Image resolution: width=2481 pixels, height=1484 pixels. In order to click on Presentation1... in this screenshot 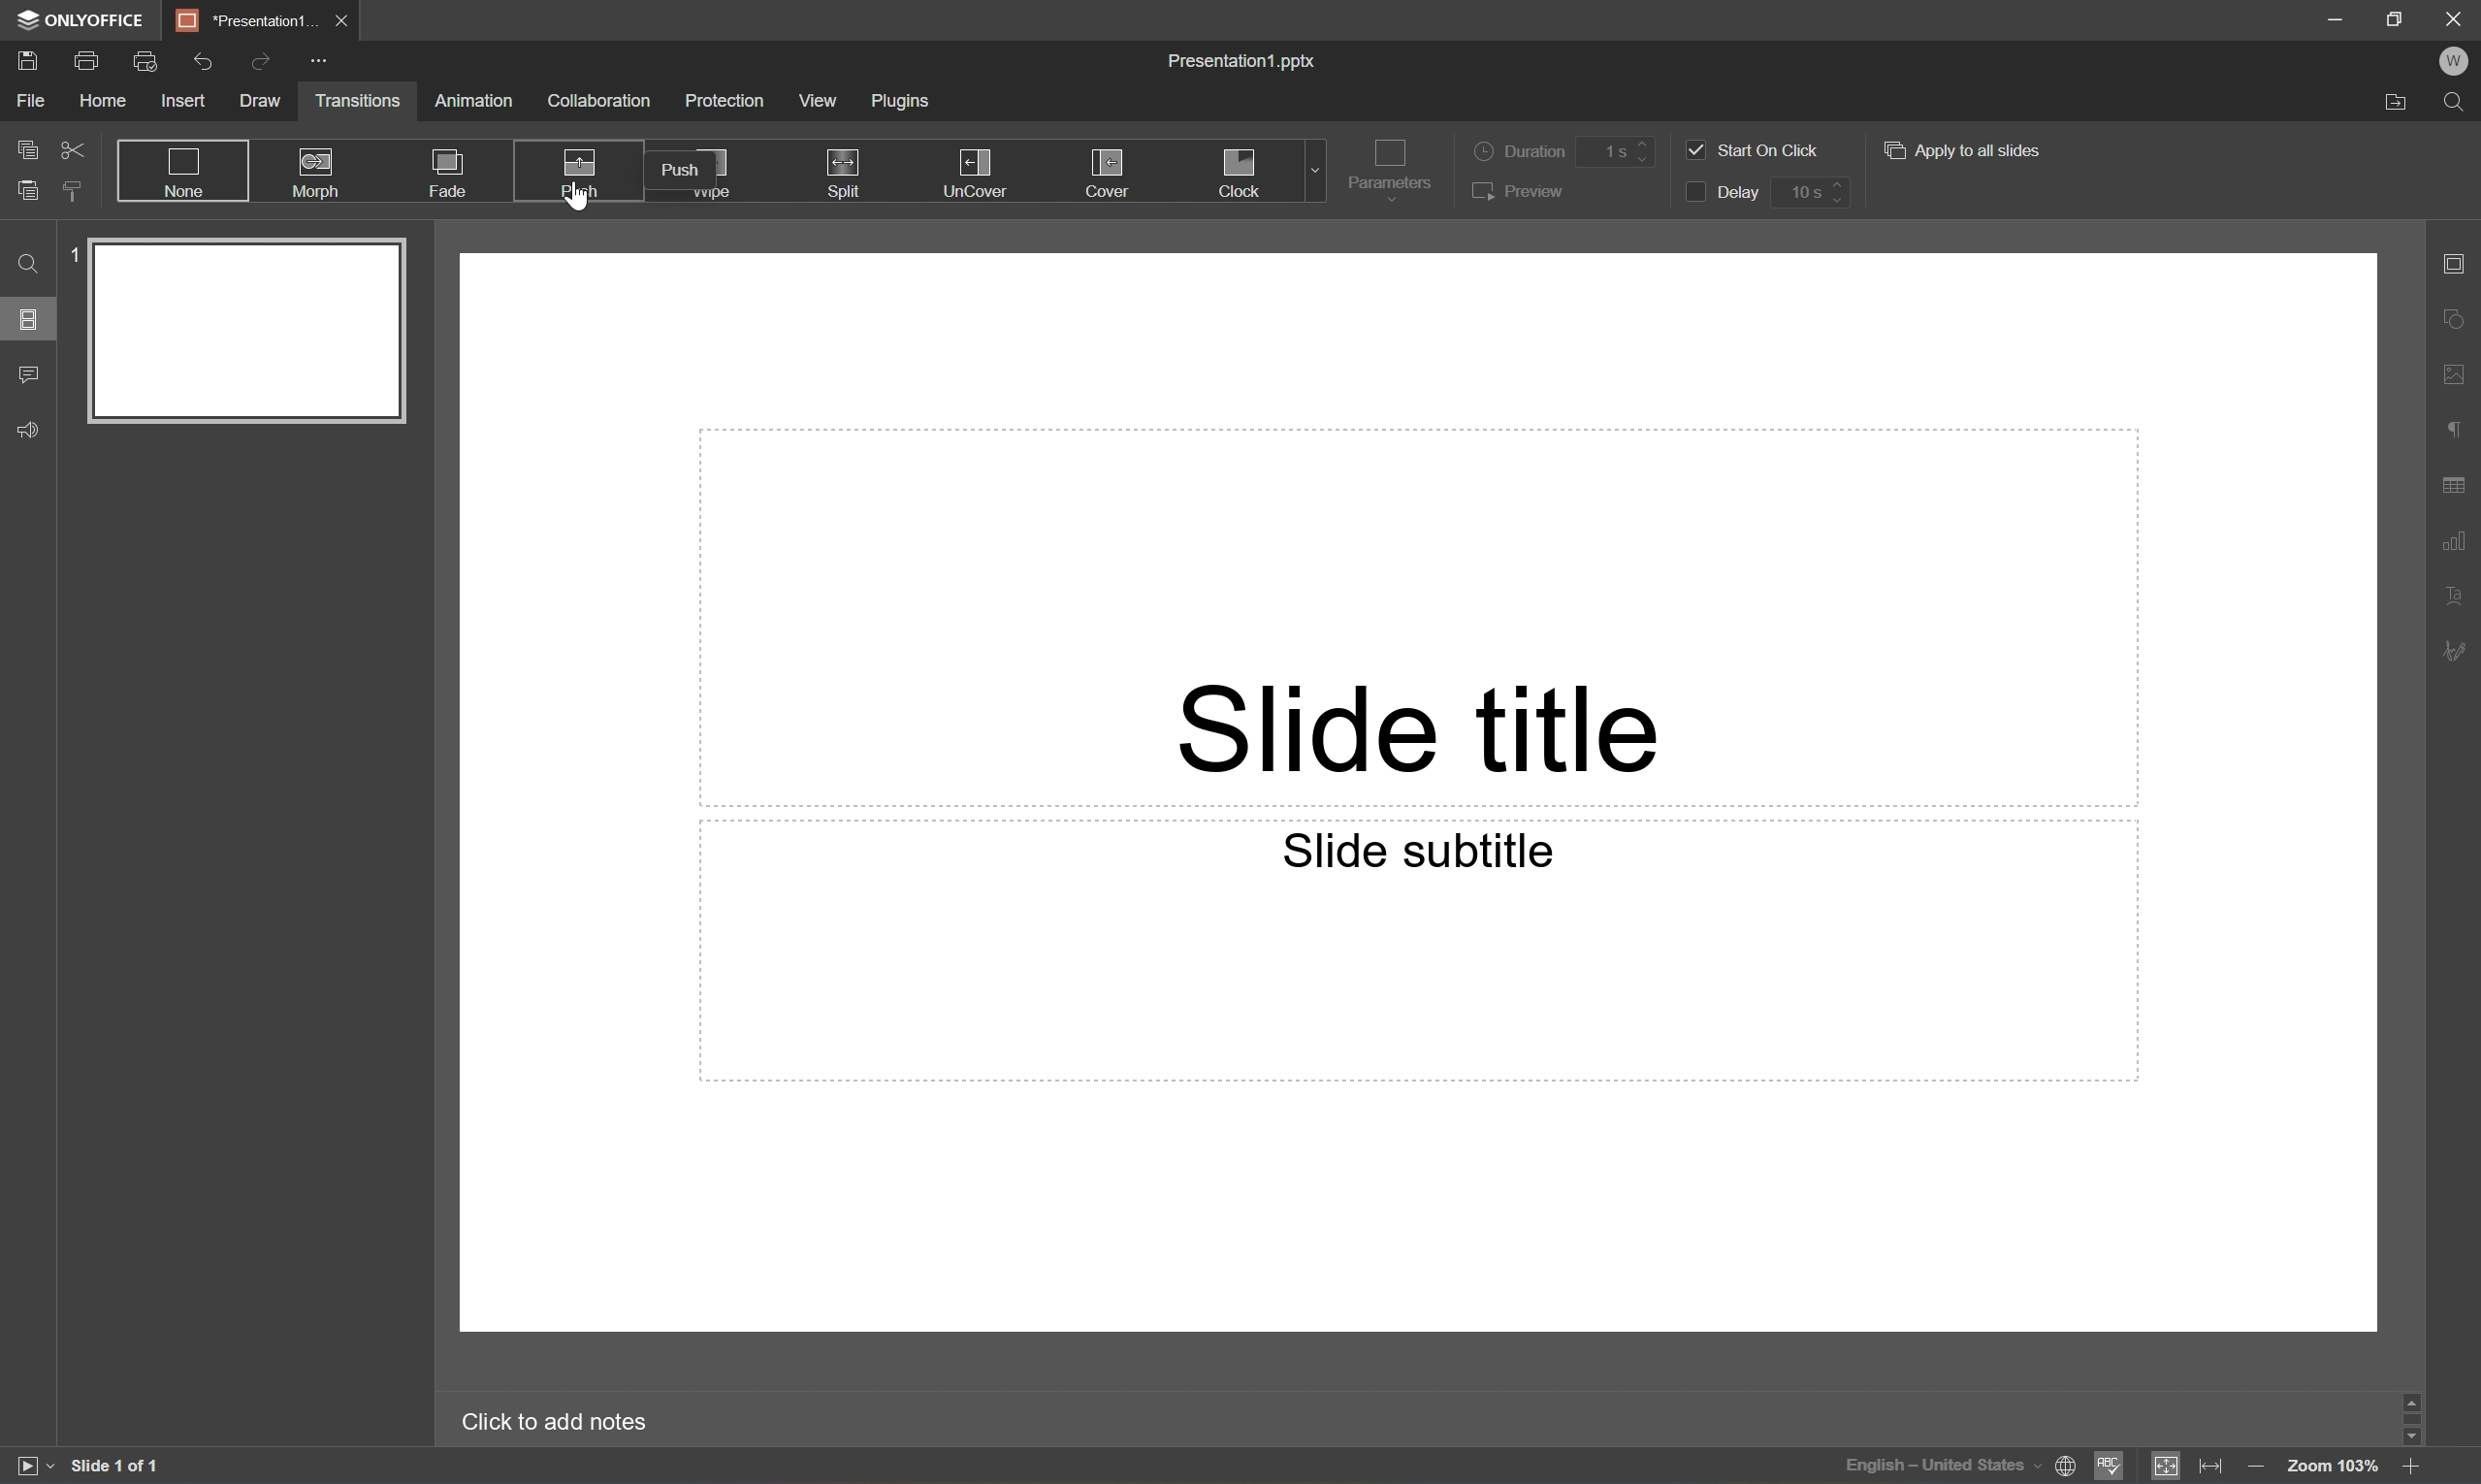, I will do `click(247, 20)`.